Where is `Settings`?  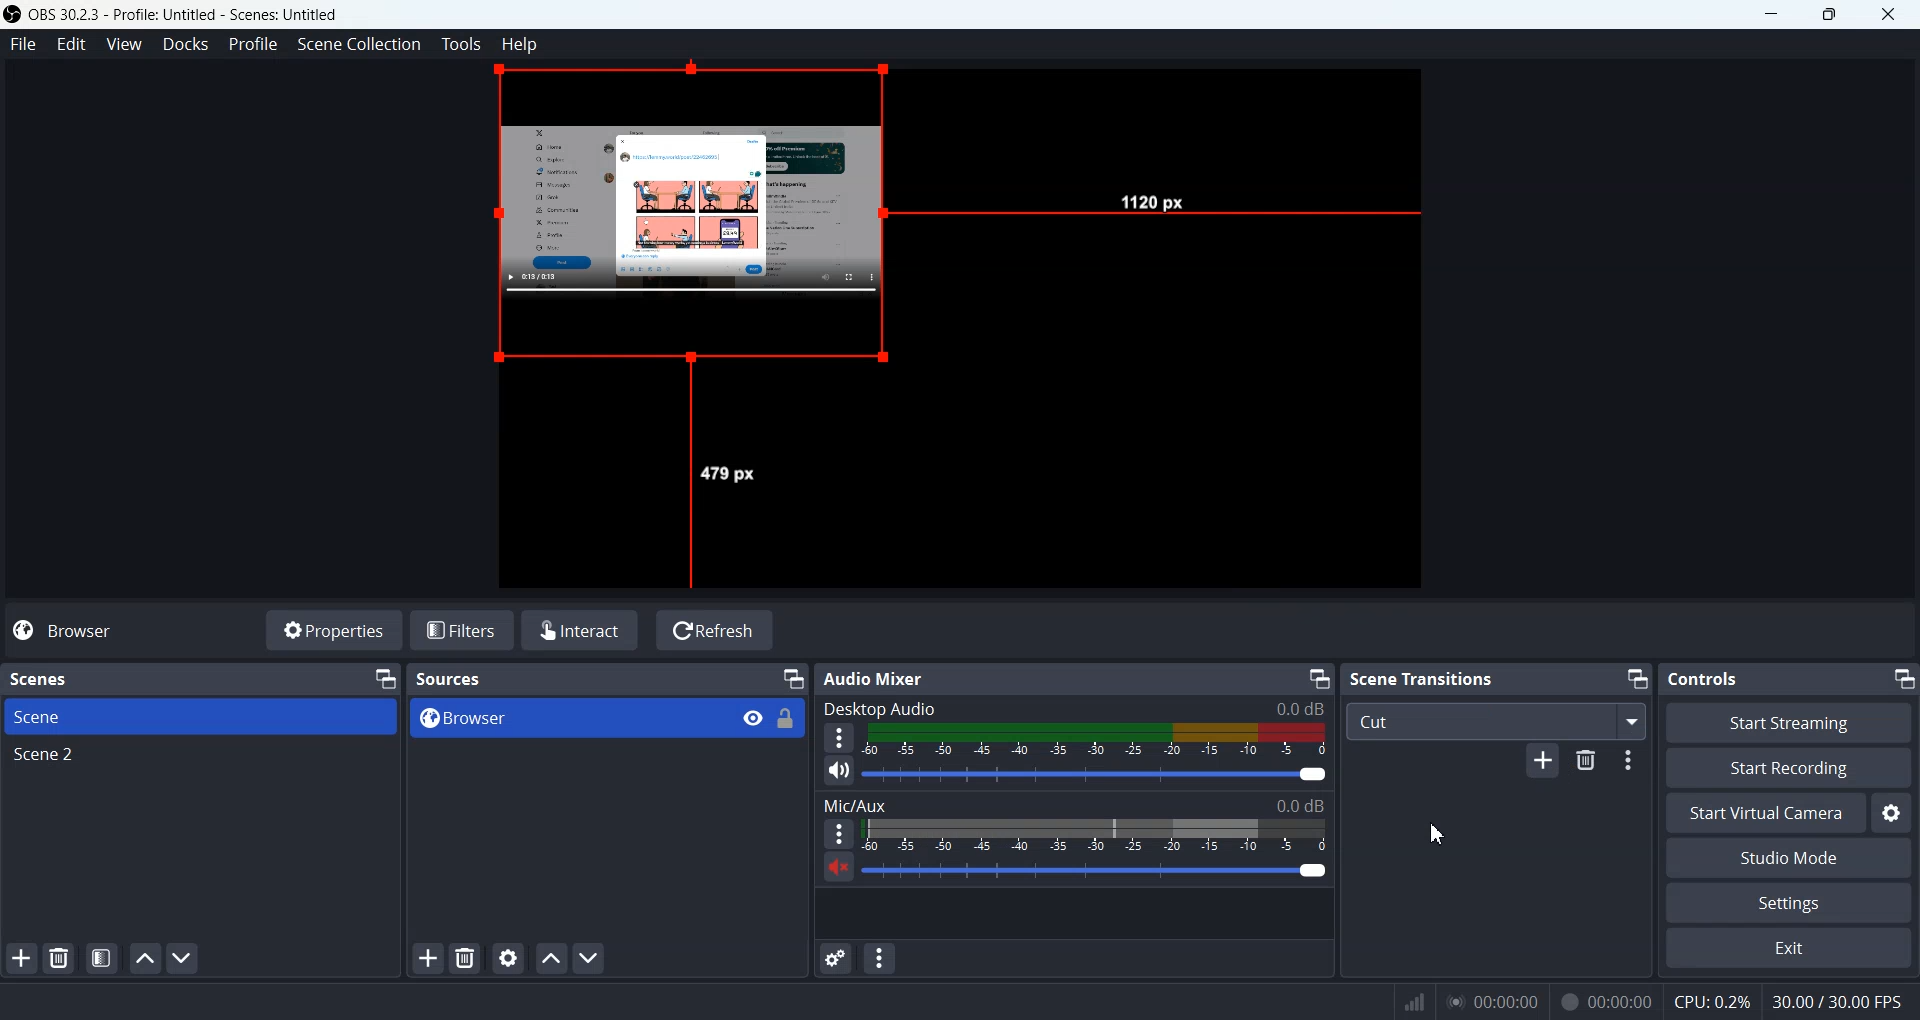
Settings is located at coordinates (1789, 902).